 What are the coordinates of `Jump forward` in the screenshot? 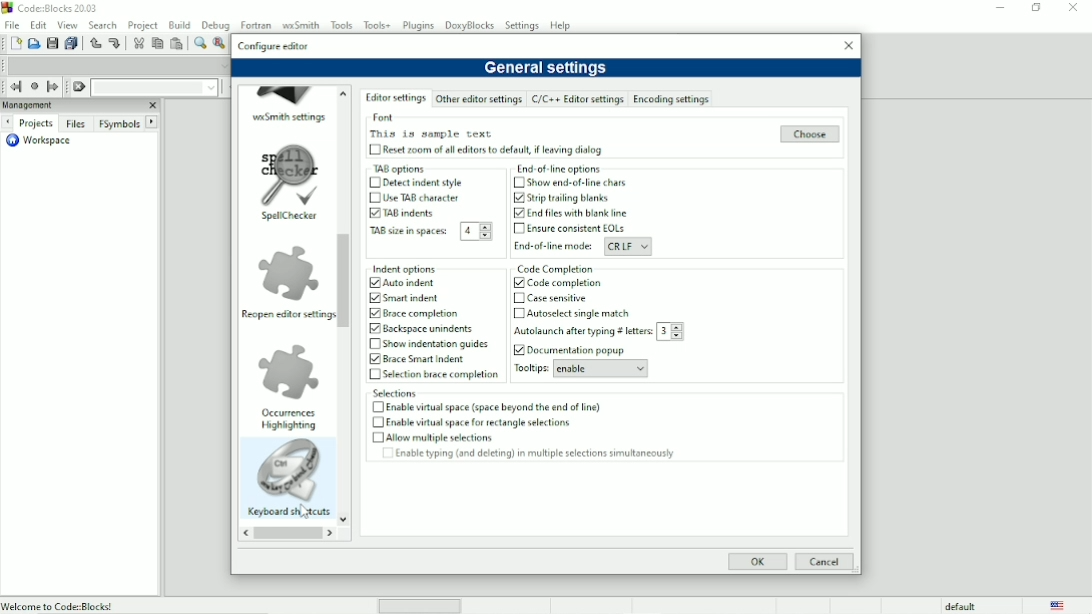 It's located at (57, 87).